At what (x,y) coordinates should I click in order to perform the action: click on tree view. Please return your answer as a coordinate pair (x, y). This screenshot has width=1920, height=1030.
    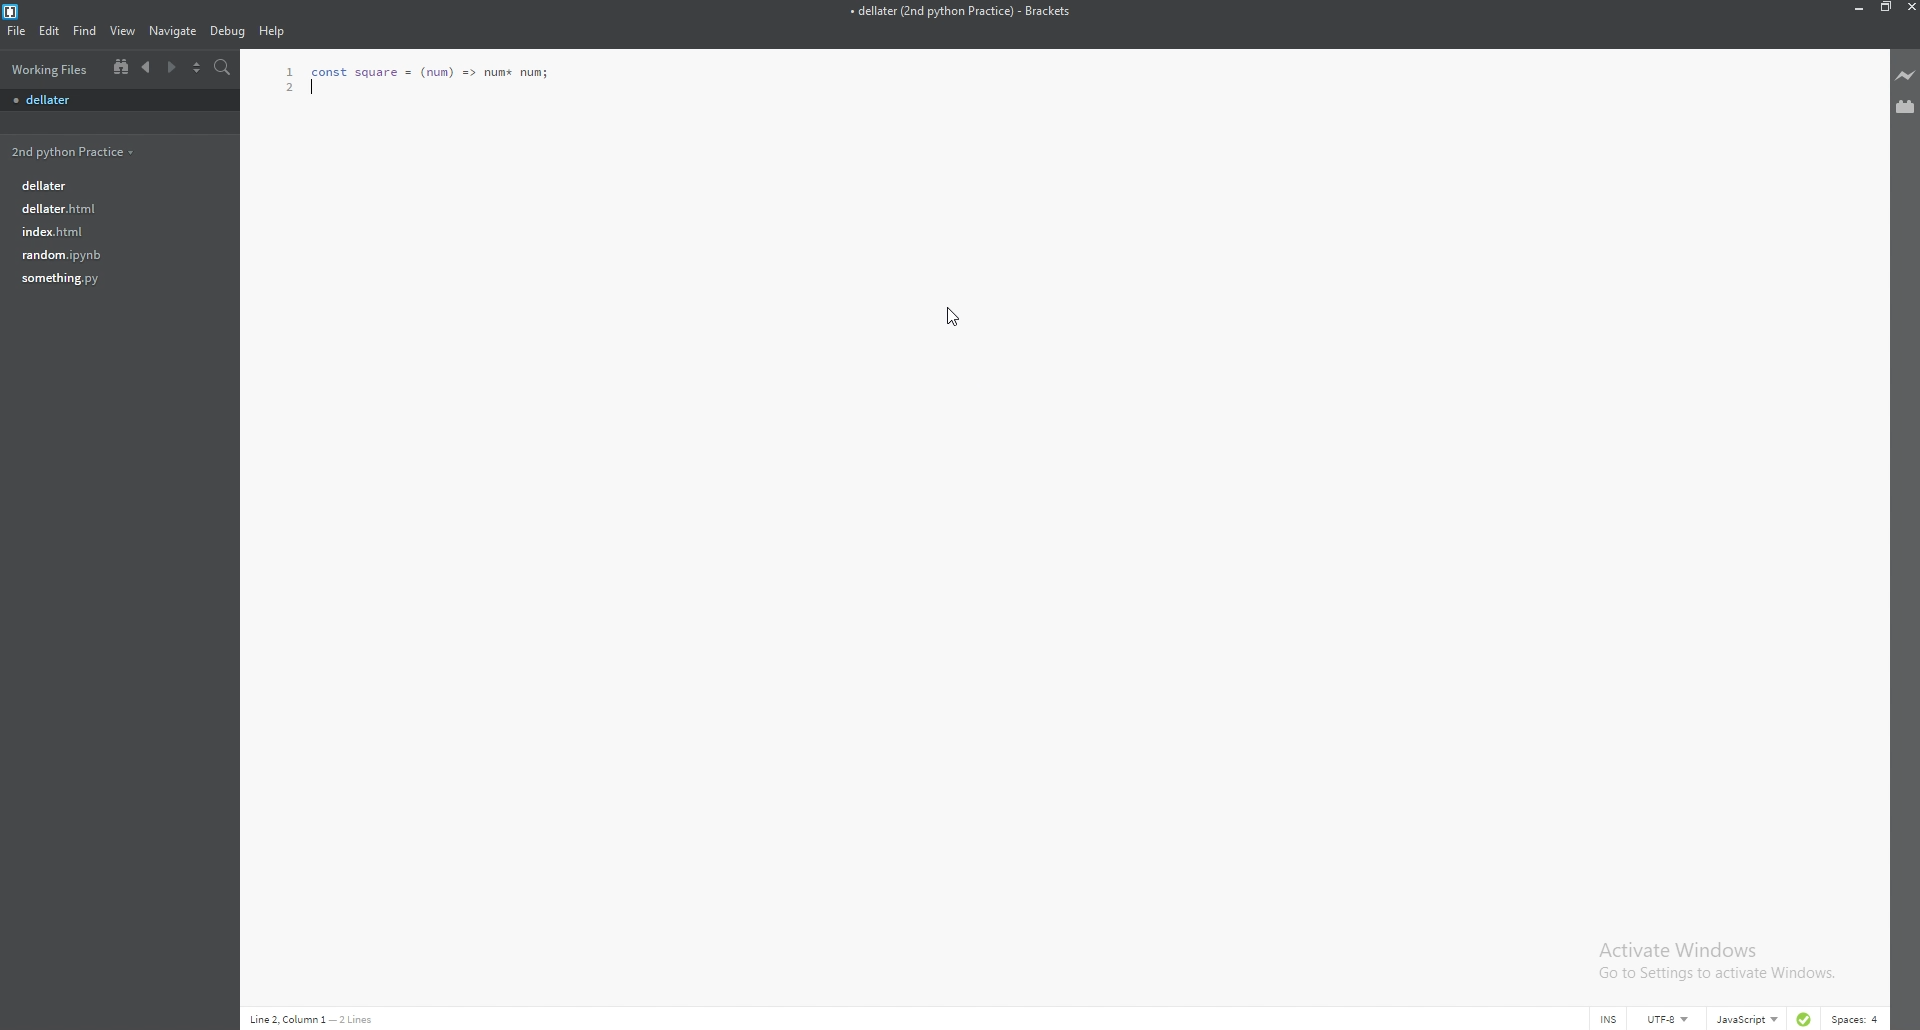
    Looking at the image, I should click on (121, 68).